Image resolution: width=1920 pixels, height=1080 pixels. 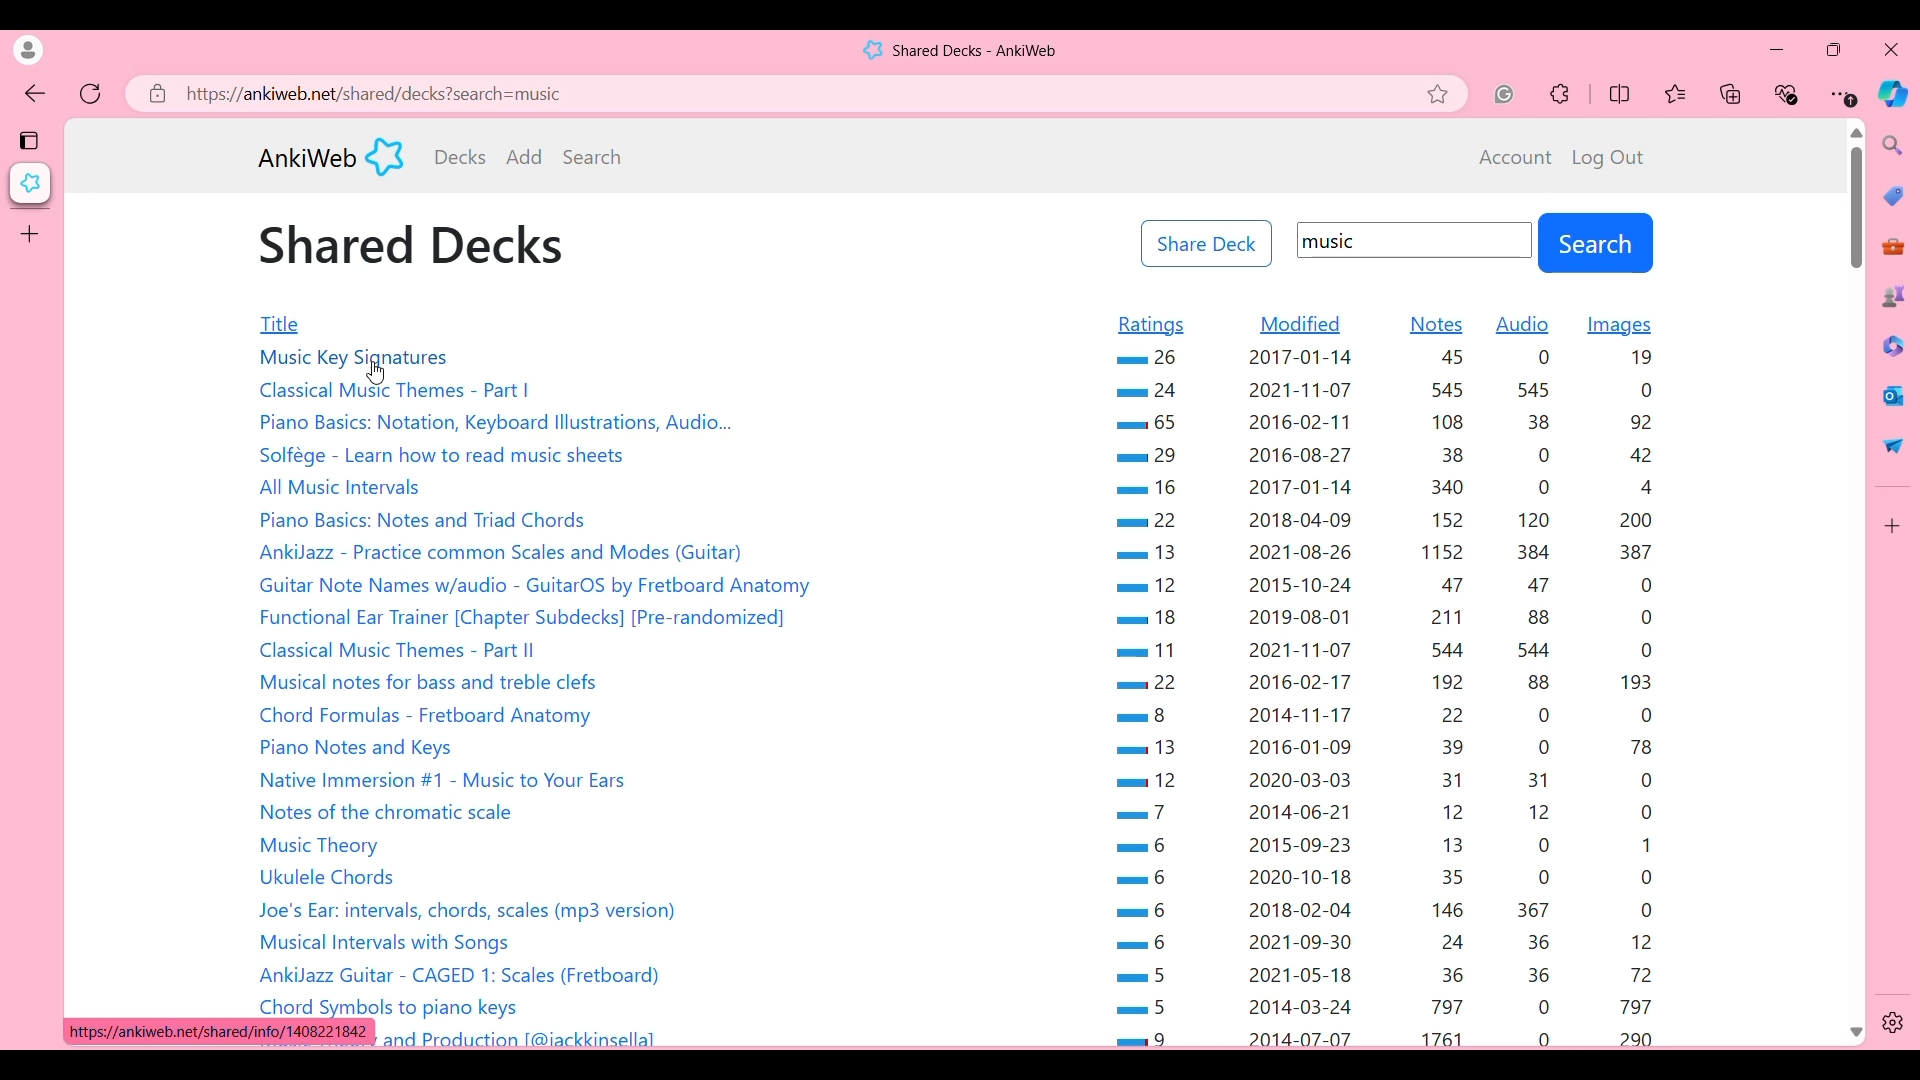 What do you see at coordinates (532, 1041) in the screenshot?
I see `and Production [@iackkinsellal` at bounding box center [532, 1041].